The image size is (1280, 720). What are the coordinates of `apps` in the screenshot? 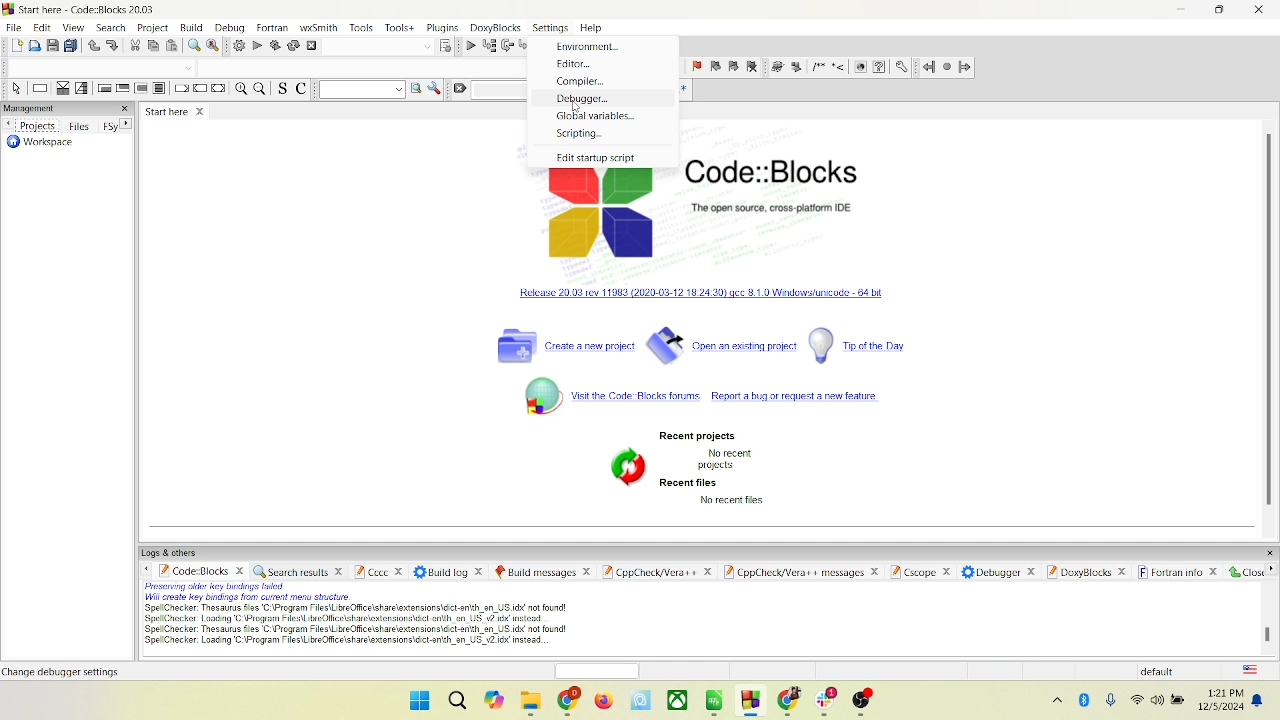 It's located at (689, 698).